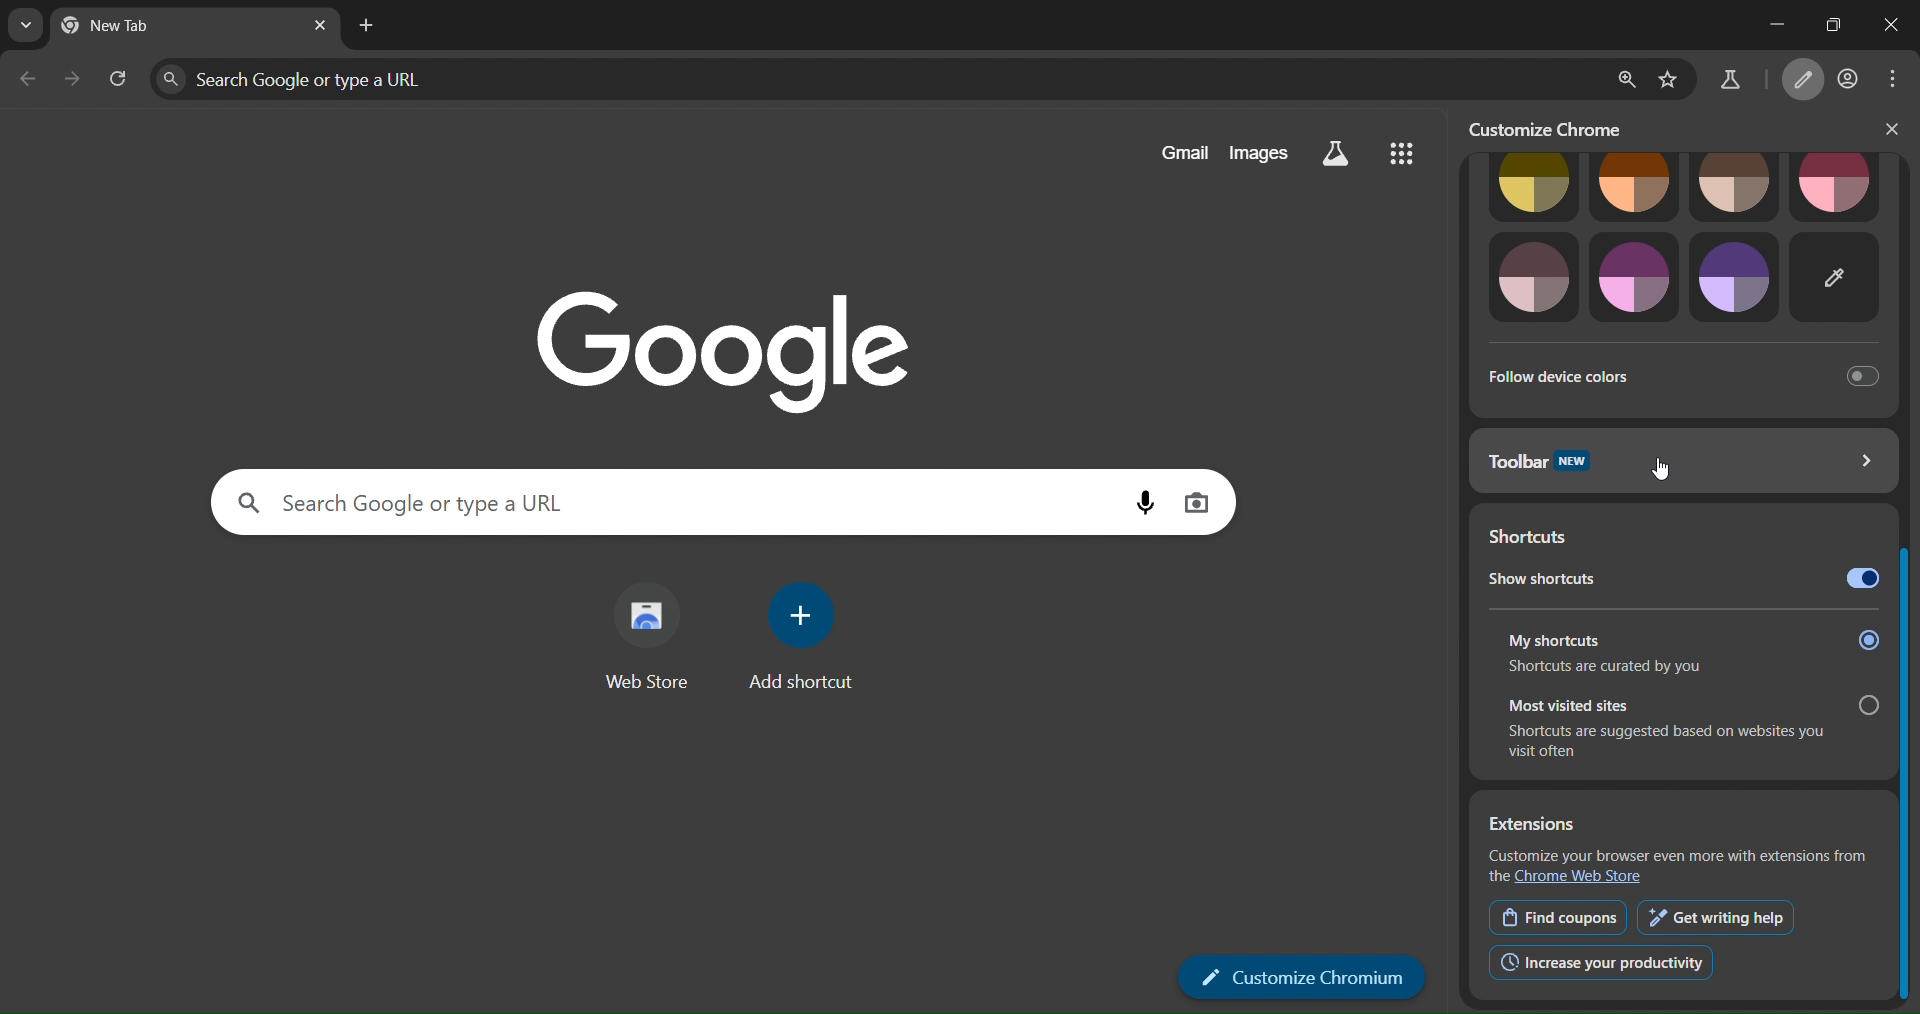 The width and height of the screenshot is (1920, 1014). Describe the element at coordinates (1337, 154) in the screenshot. I see `search labs` at that location.